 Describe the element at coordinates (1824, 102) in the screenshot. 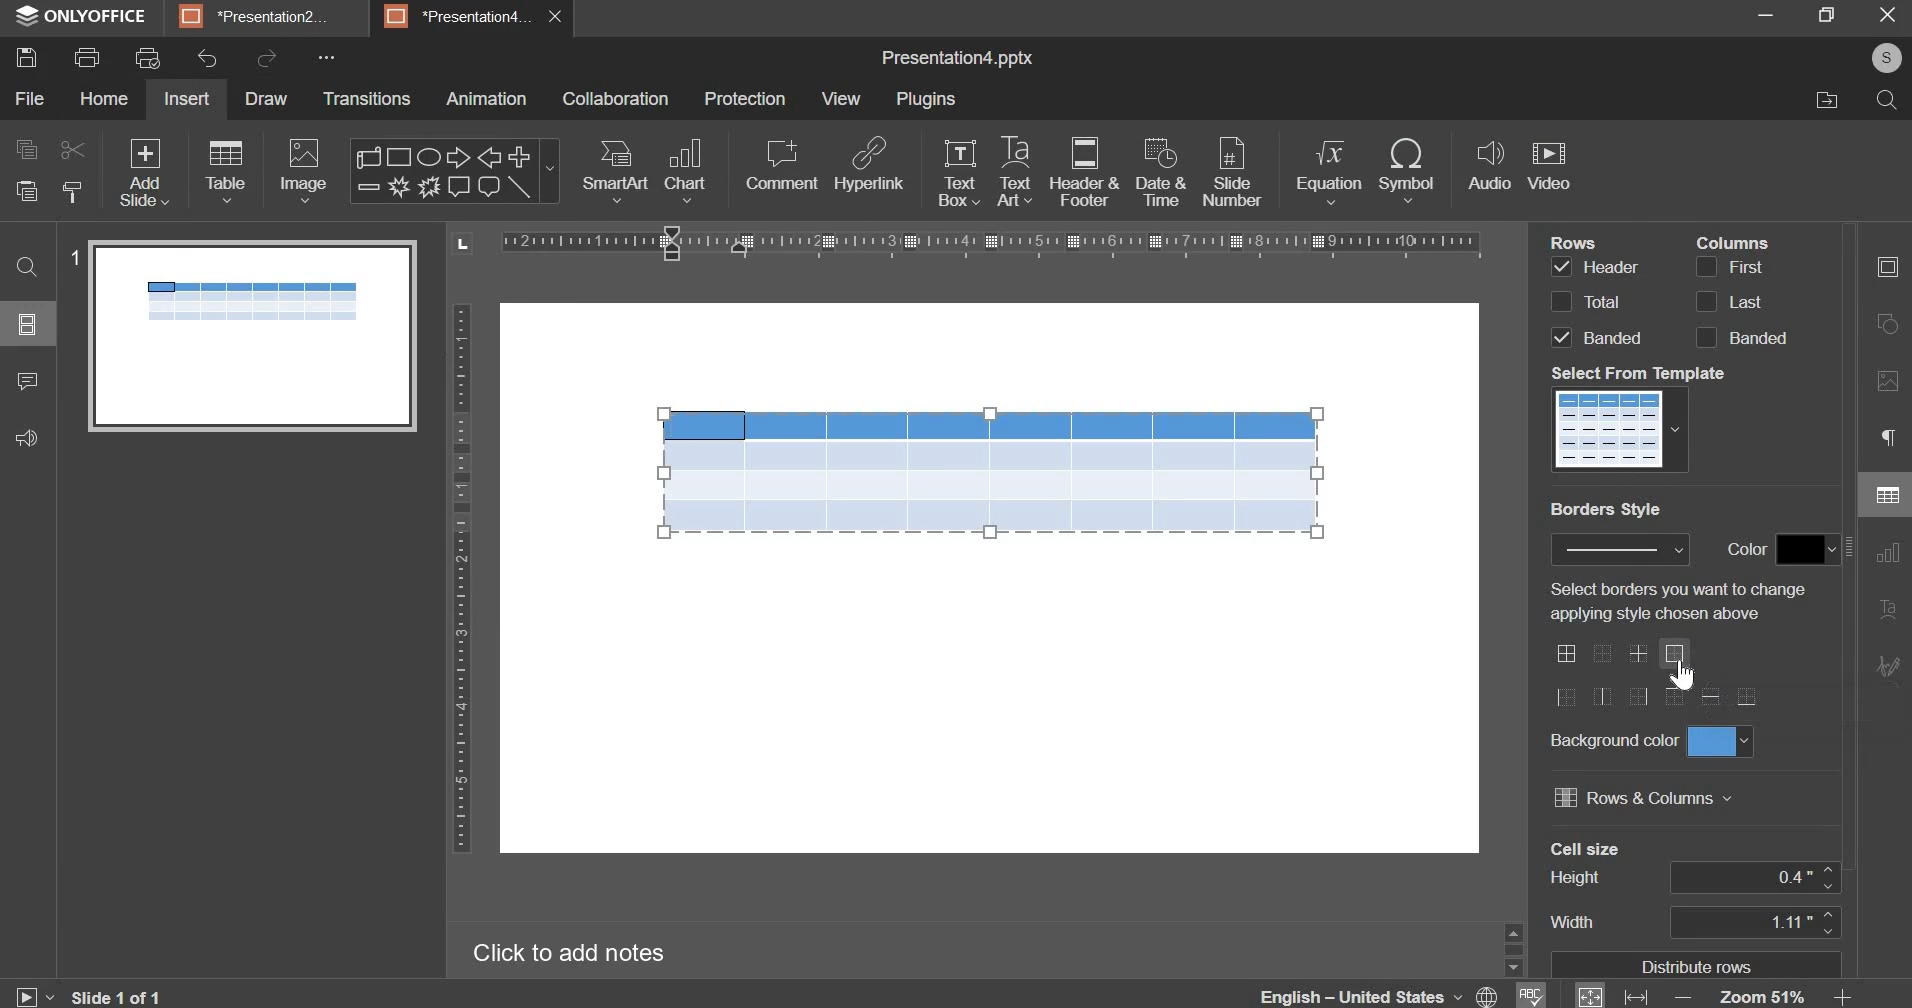

I see `file location` at that location.